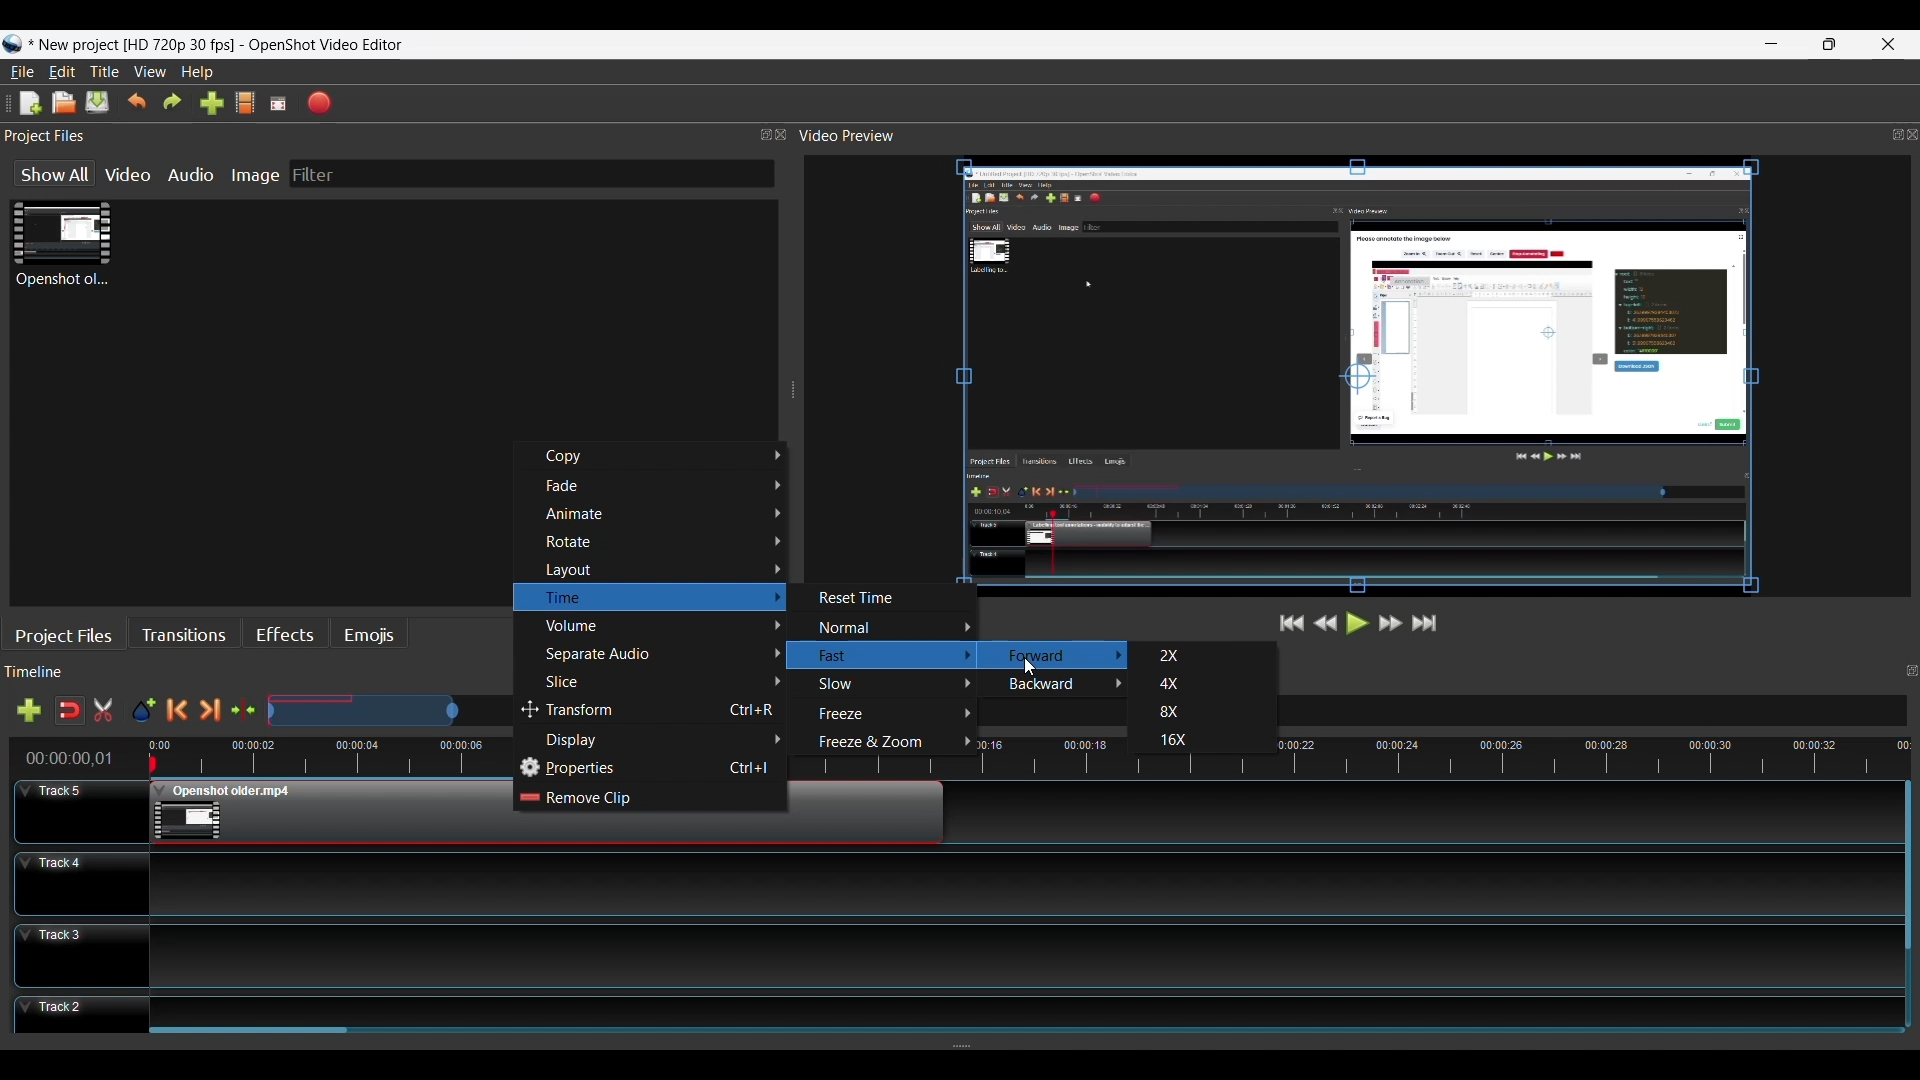 The image size is (1920, 1080). What do you see at coordinates (182, 636) in the screenshot?
I see `Transitions` at bounding box center [182, 636].